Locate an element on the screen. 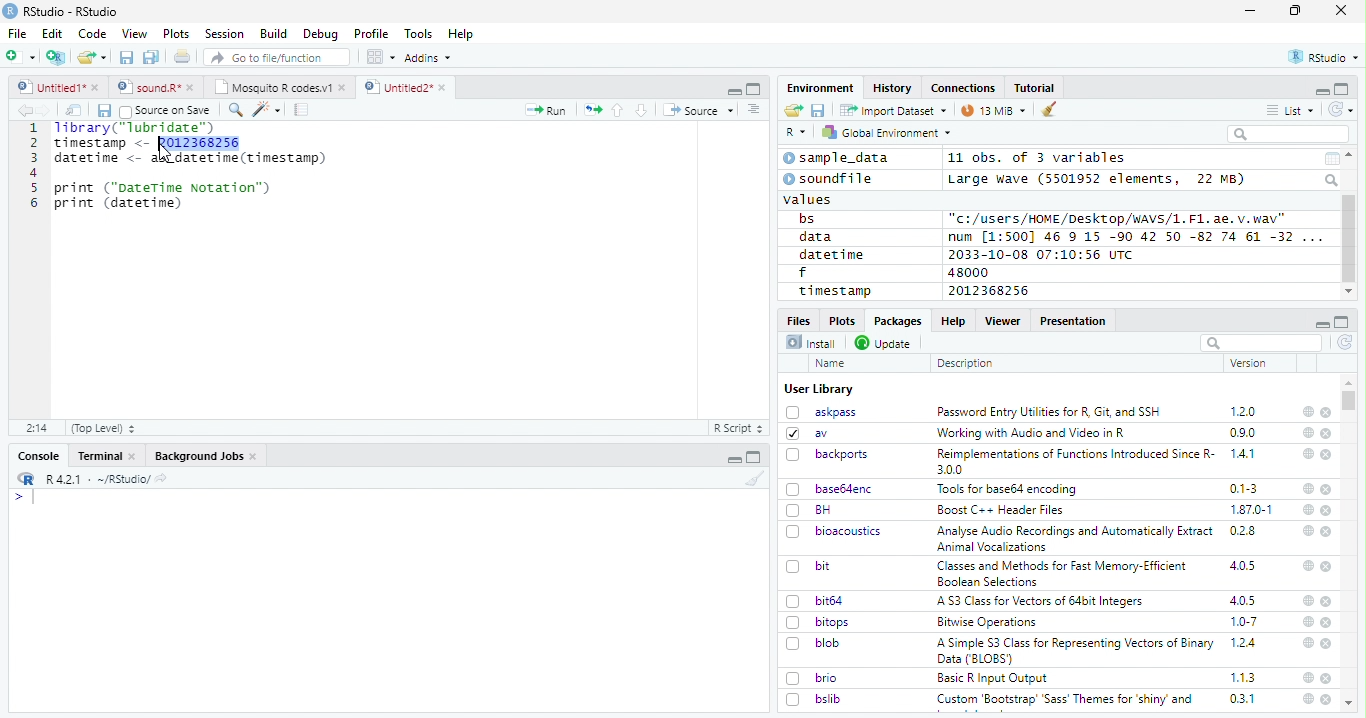 The width and height of the screenshot is (1366, 718). 48000 is located at coordinates (966, 272).